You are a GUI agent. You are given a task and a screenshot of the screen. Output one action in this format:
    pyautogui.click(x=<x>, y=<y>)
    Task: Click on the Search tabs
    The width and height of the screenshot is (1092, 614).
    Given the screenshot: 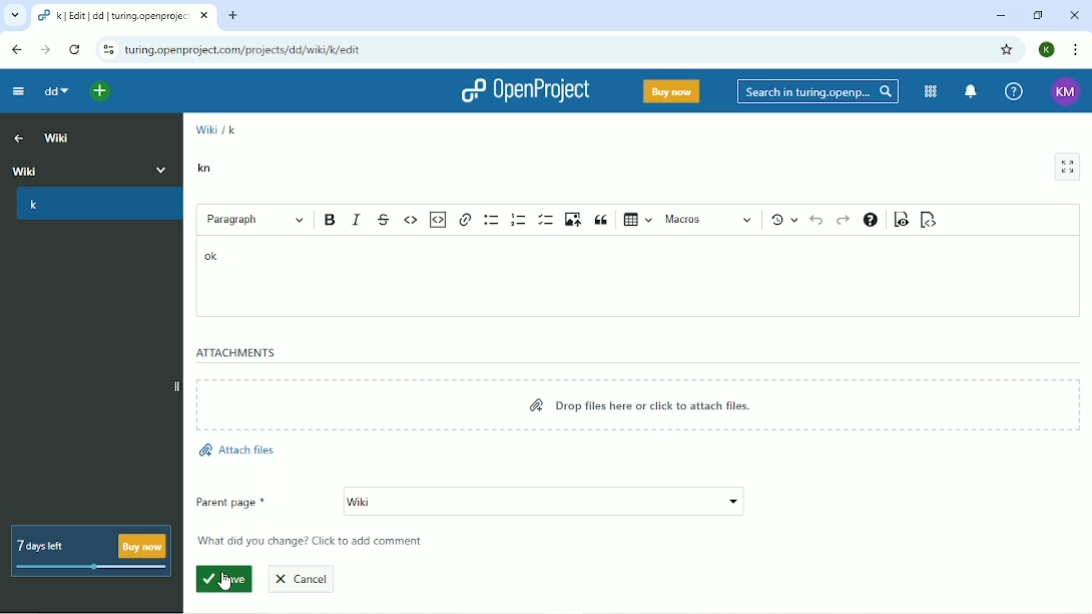 What is the action you would take?
    pyautogui.click(x=17, y=16)
    